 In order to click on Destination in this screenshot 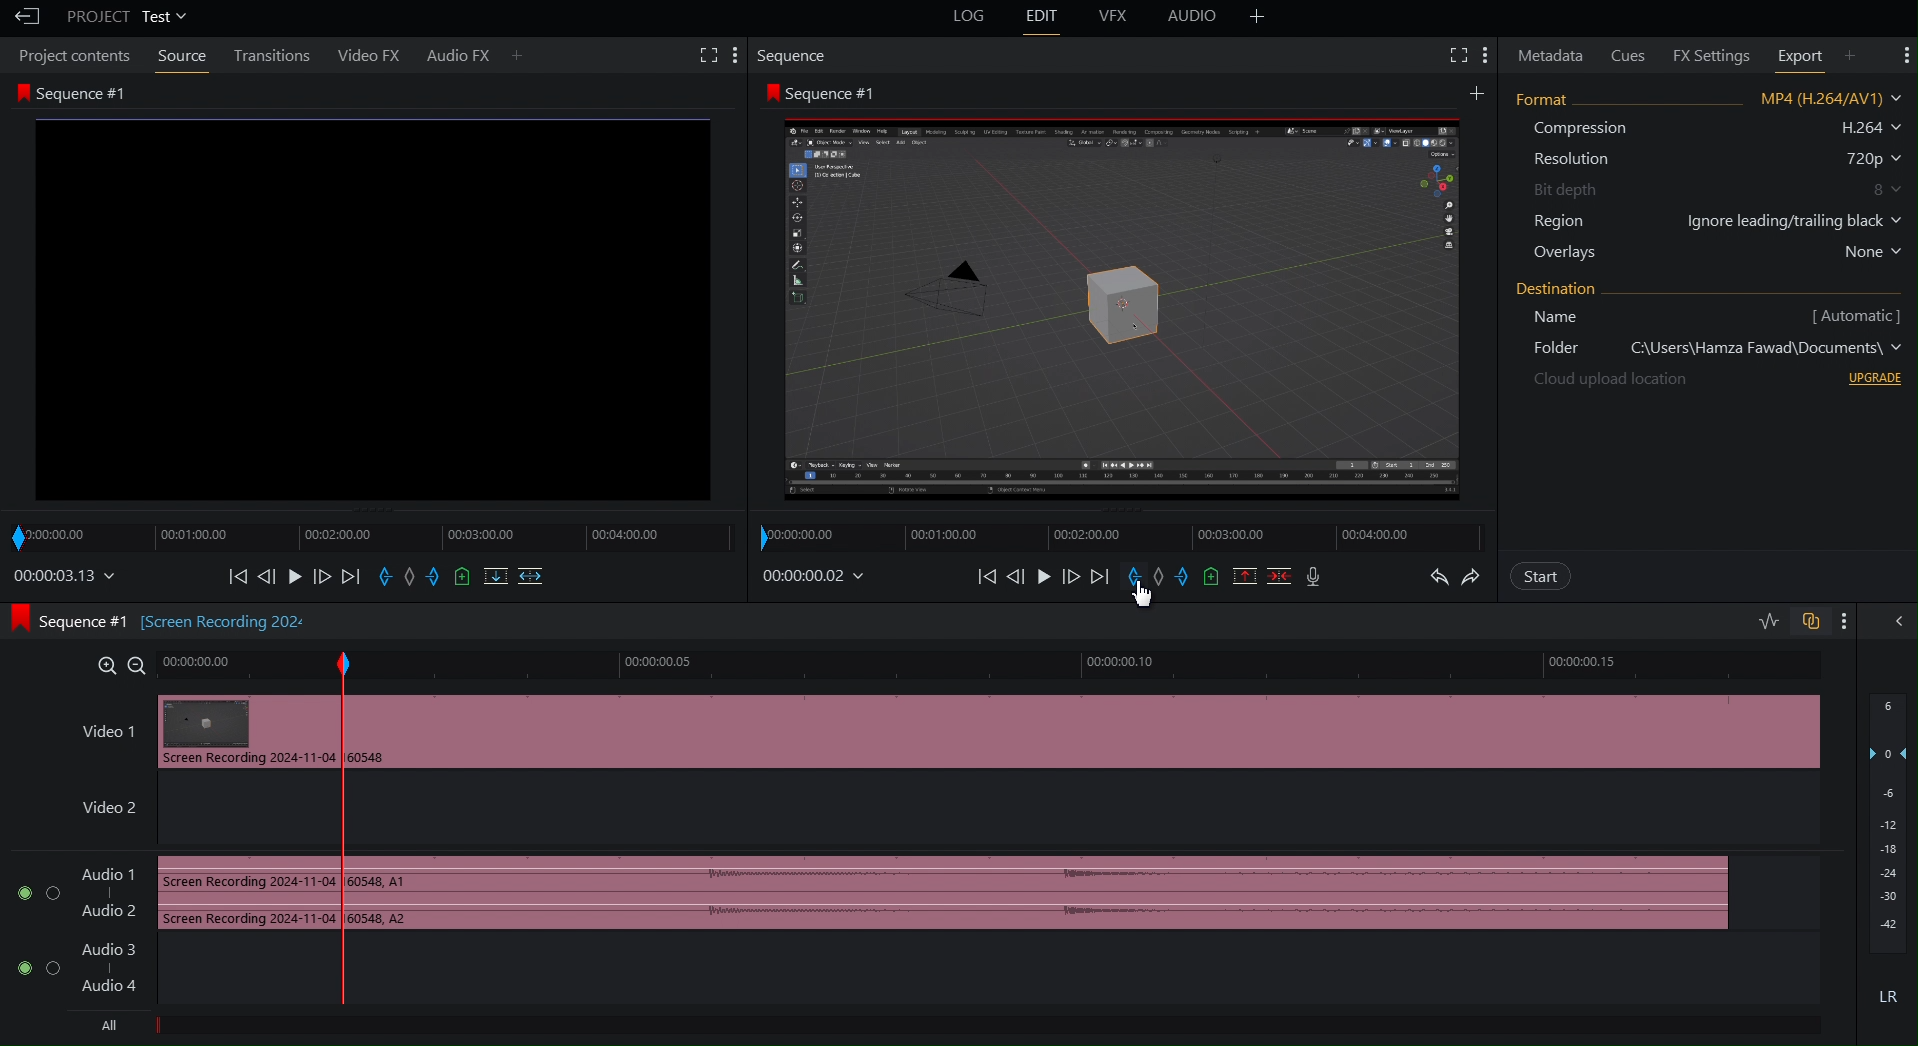, I will do `click(1713, 335)`.